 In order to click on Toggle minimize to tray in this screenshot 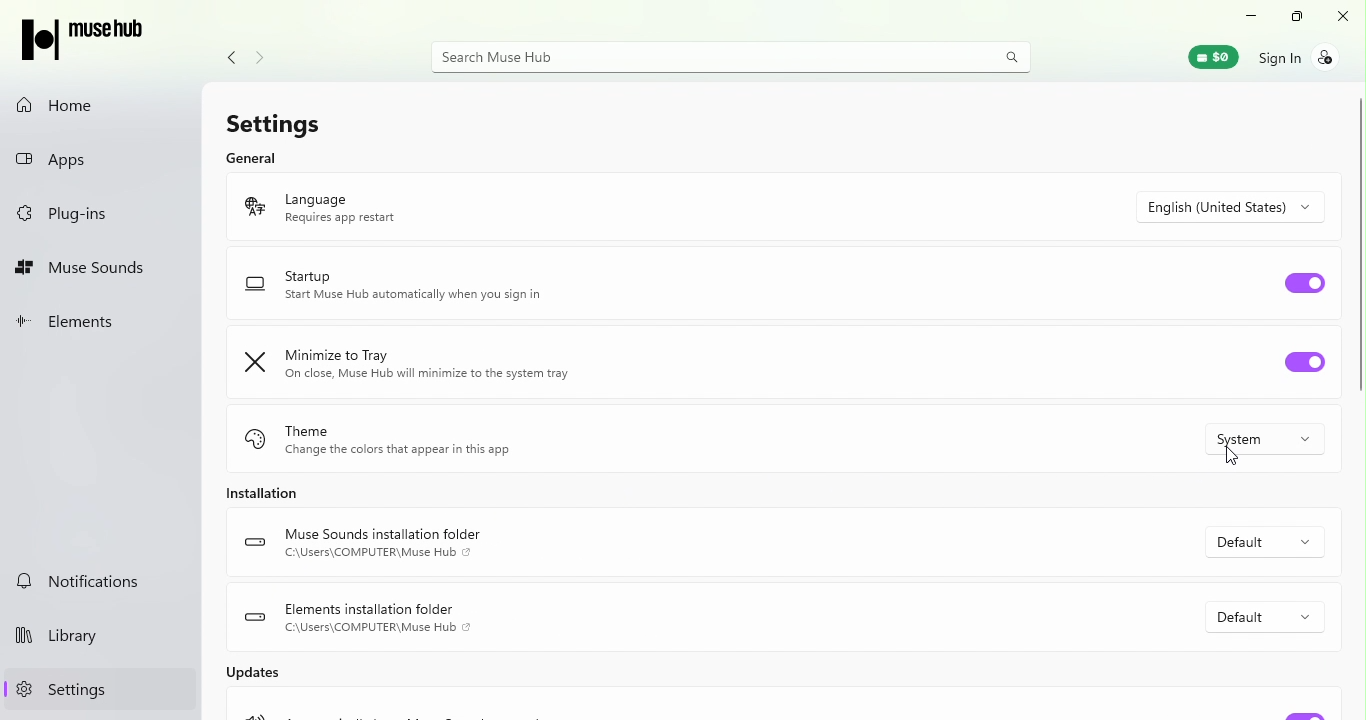, I will do `click(1304, 363)`.